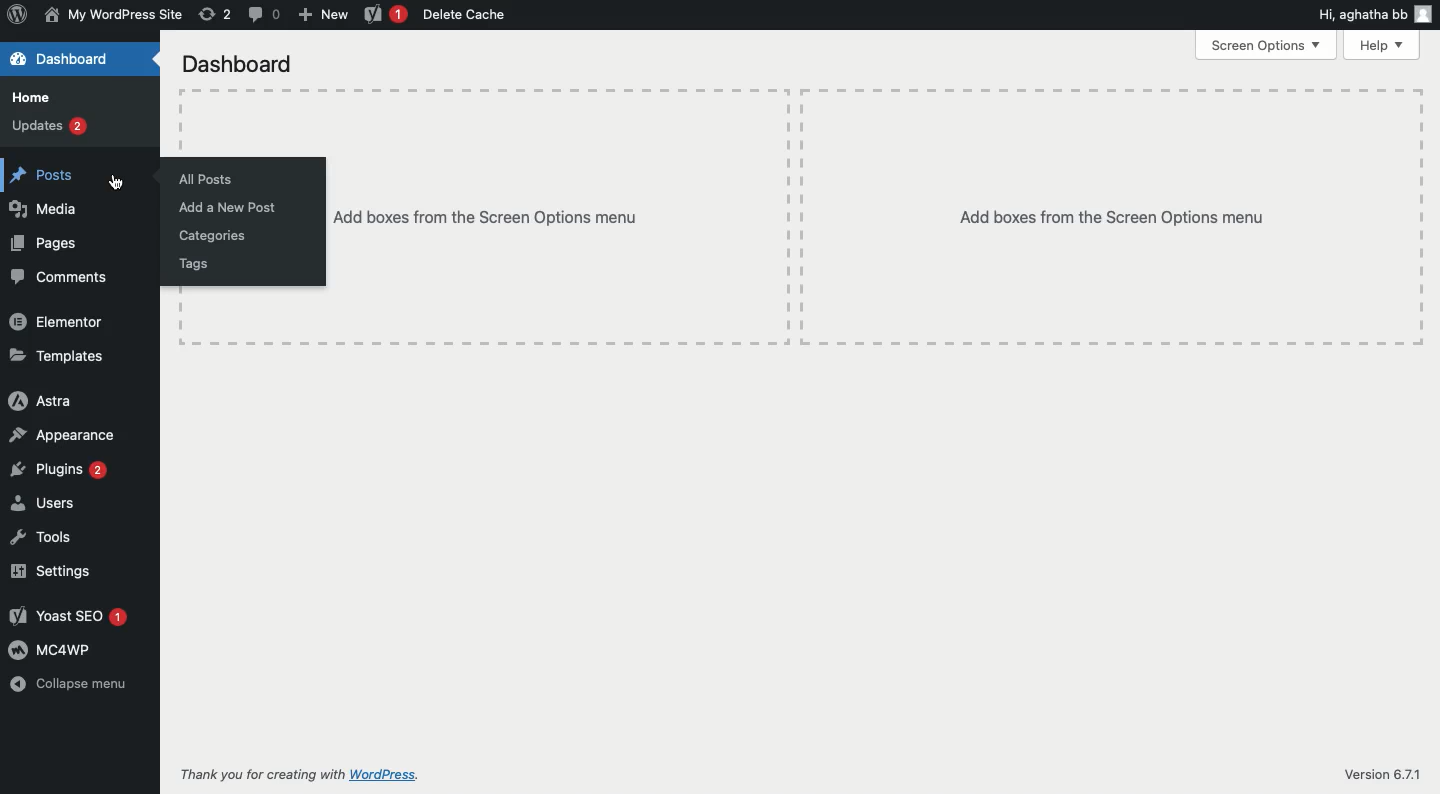 The height and width of the screenshot is (794, 1440). I want to click on Appearance, so click(64, 436).